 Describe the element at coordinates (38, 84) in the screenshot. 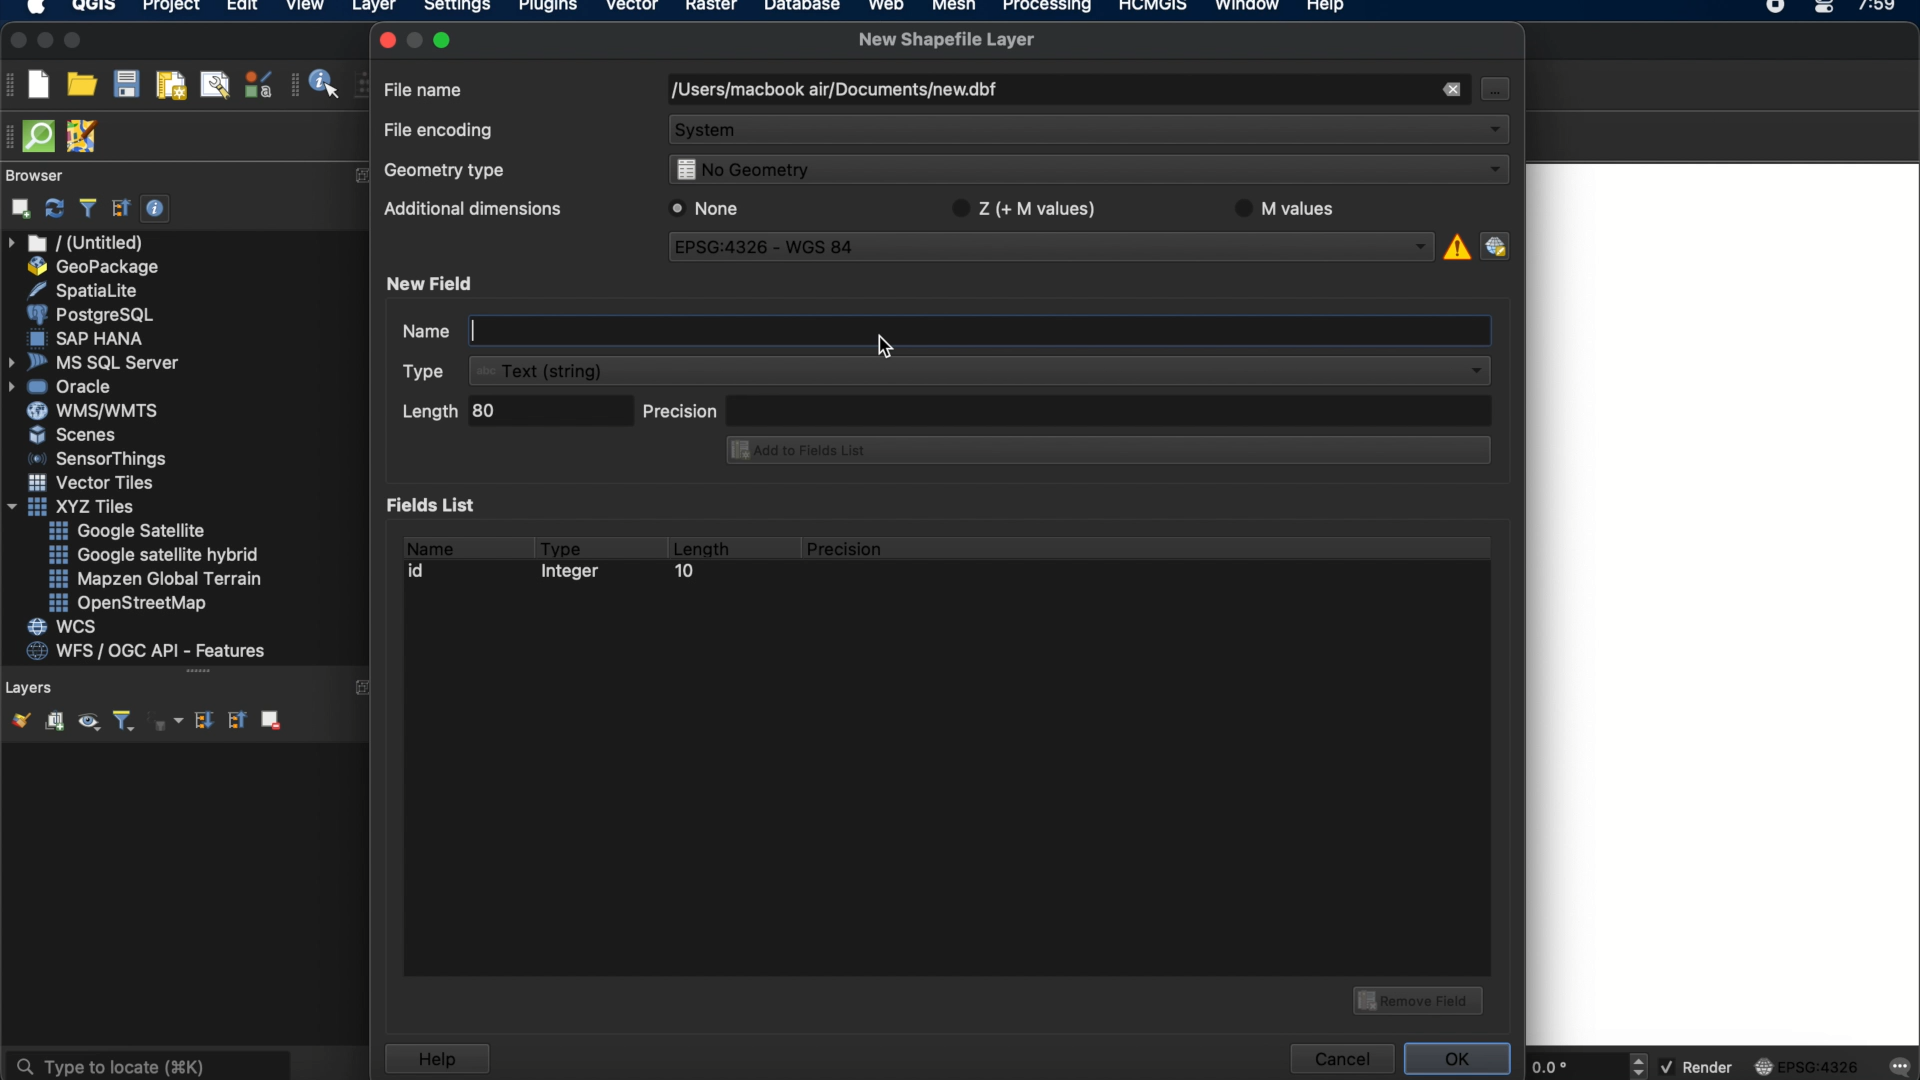

I see `new project` at that location.